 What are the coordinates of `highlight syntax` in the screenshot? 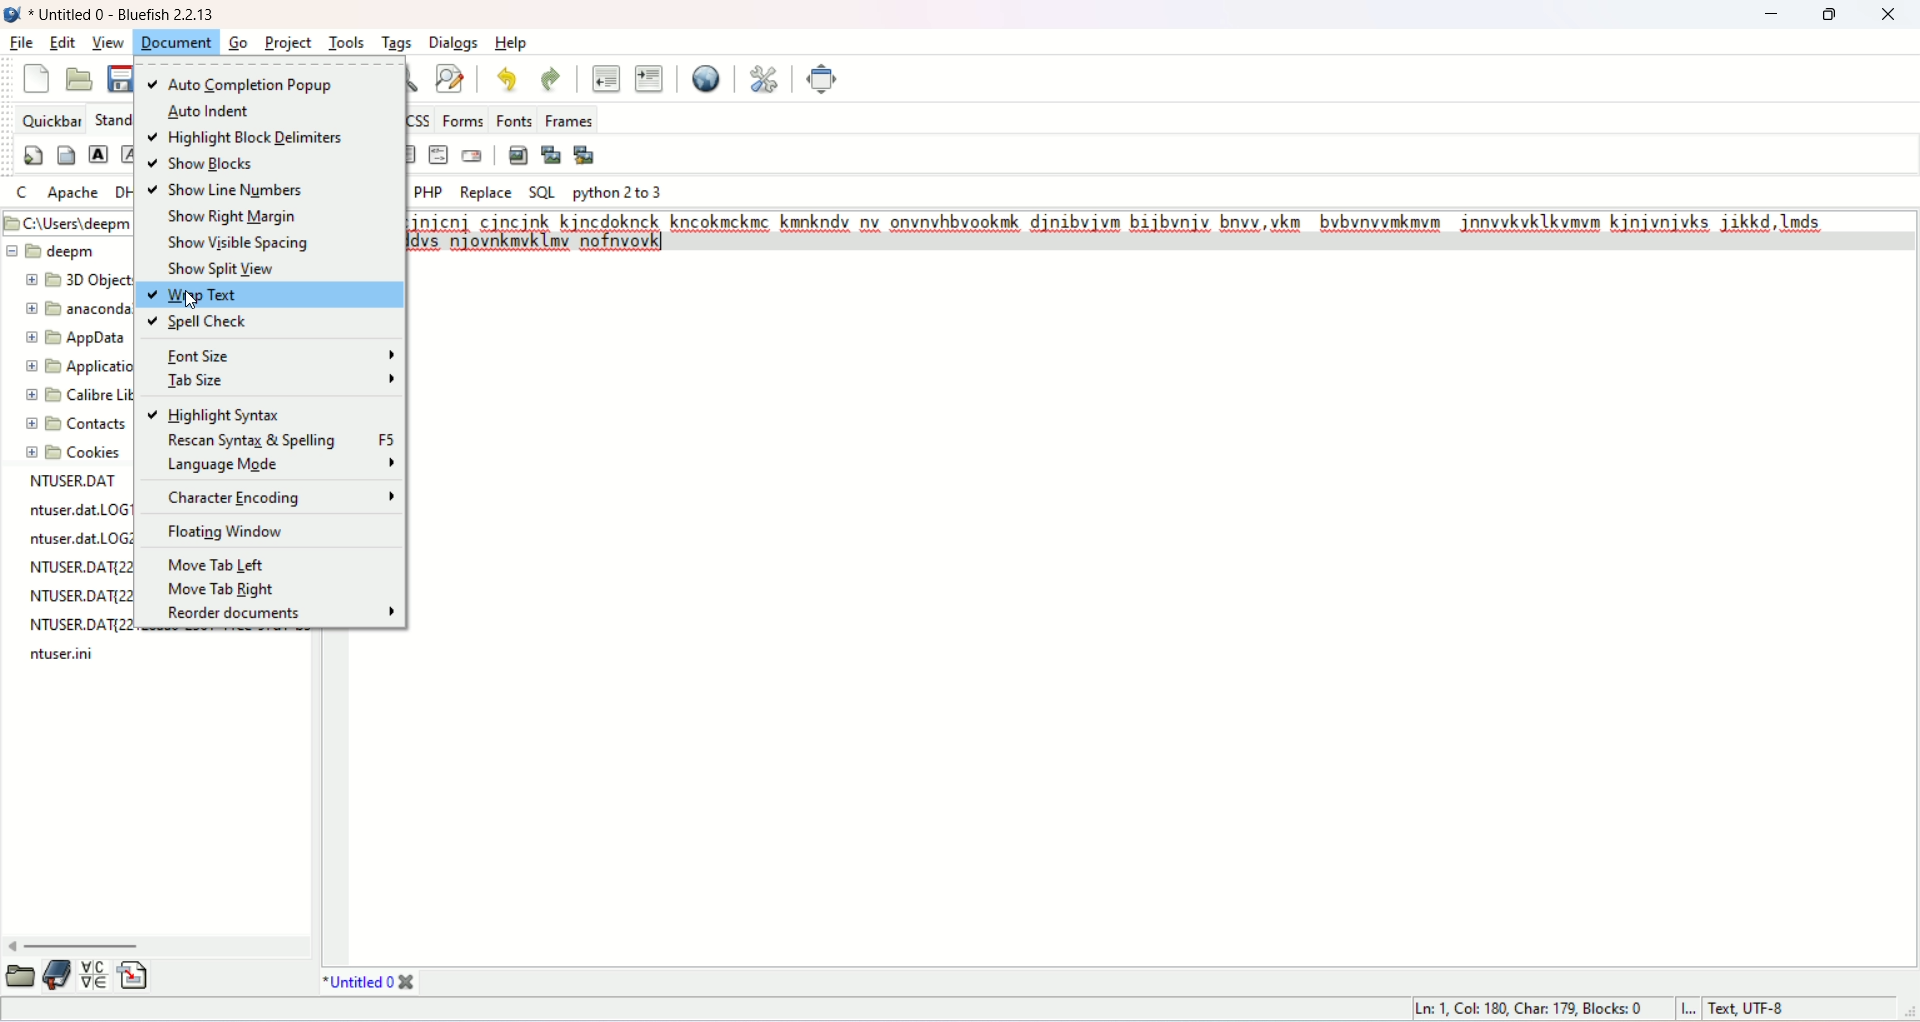 It's located at (219, 412).